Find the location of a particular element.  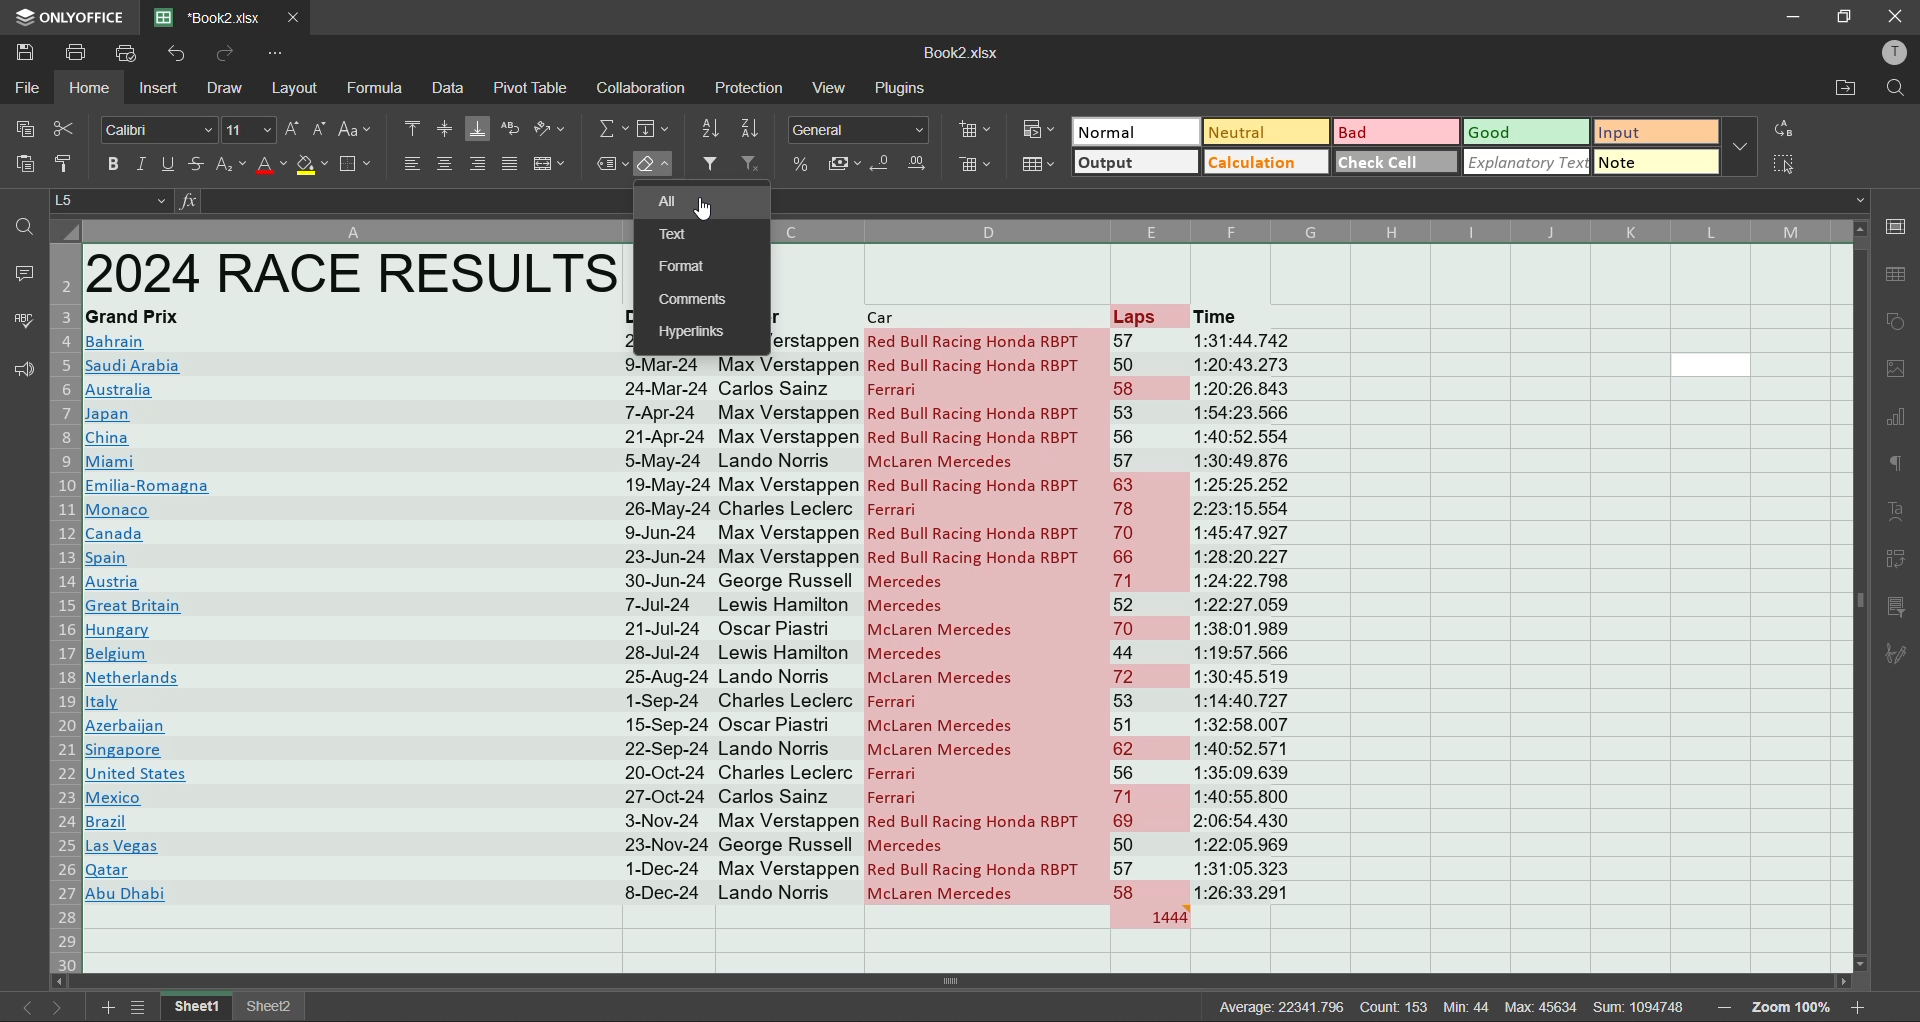

paragraph is located at coordinates (1891, 465).